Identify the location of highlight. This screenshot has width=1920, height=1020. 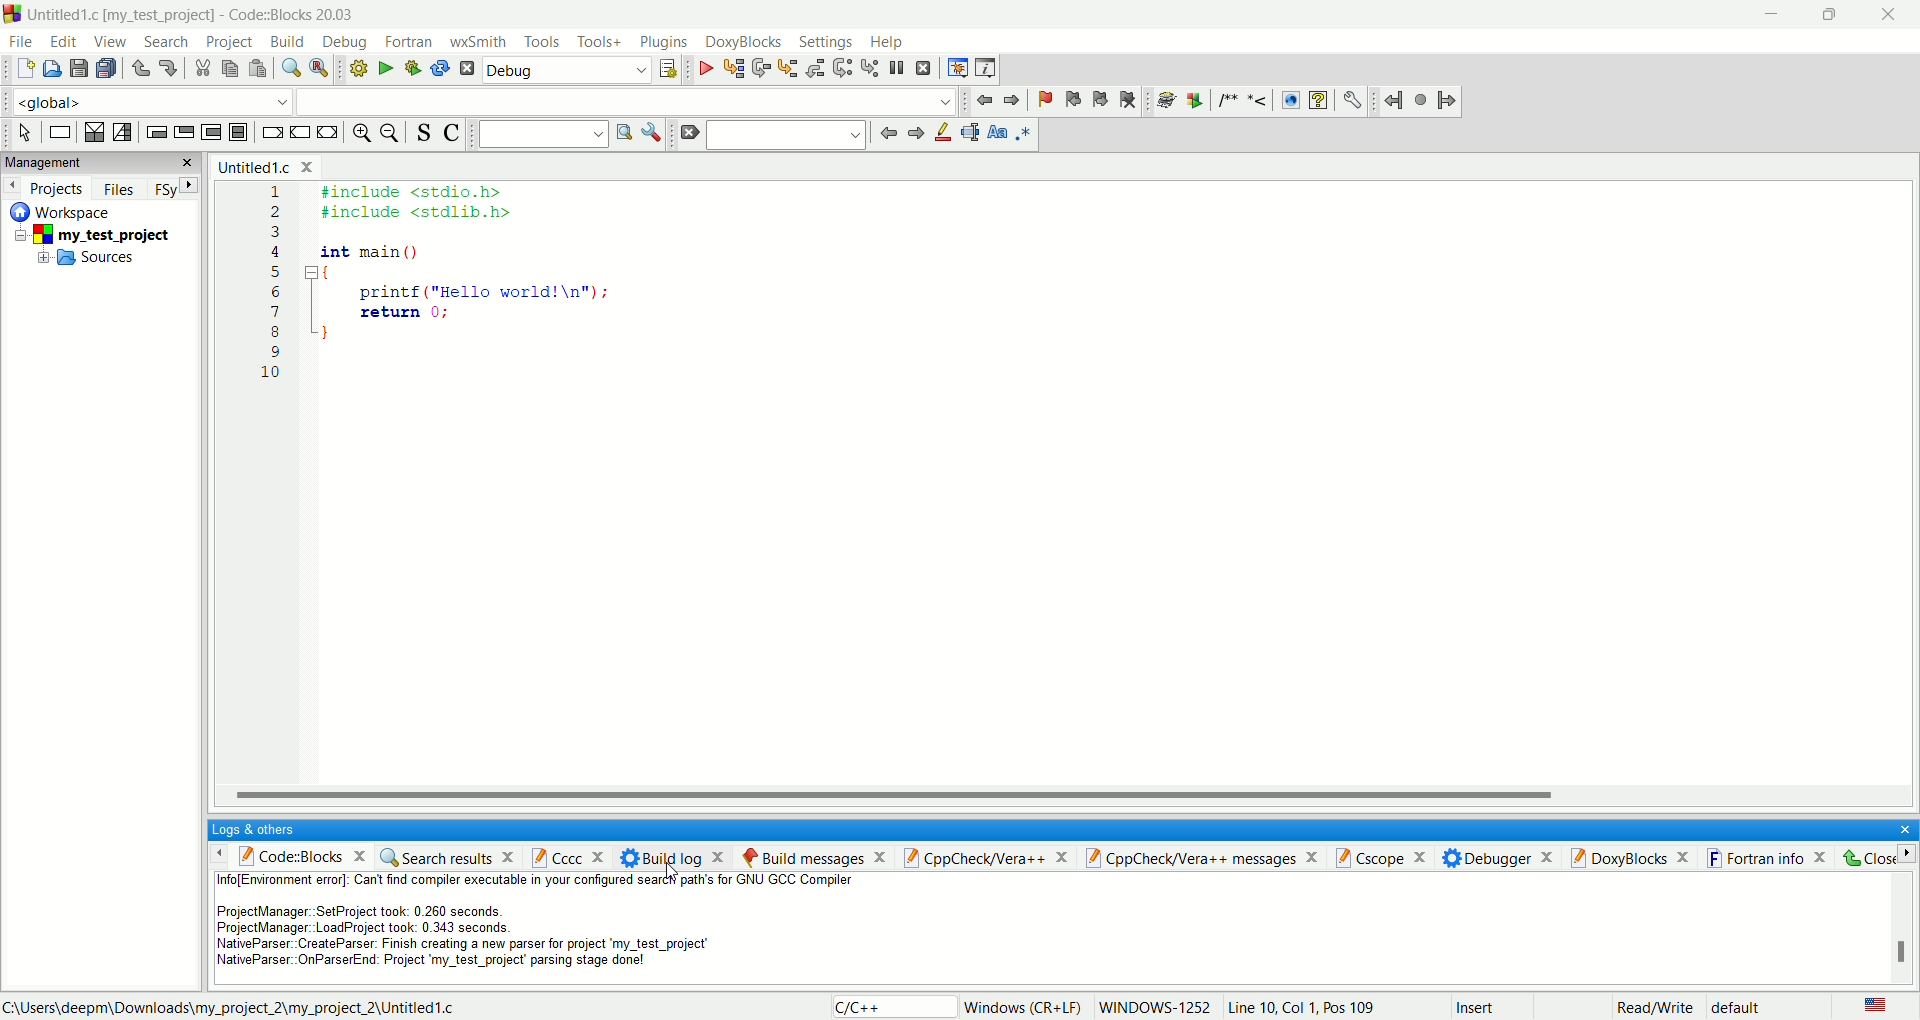
(944, 134).